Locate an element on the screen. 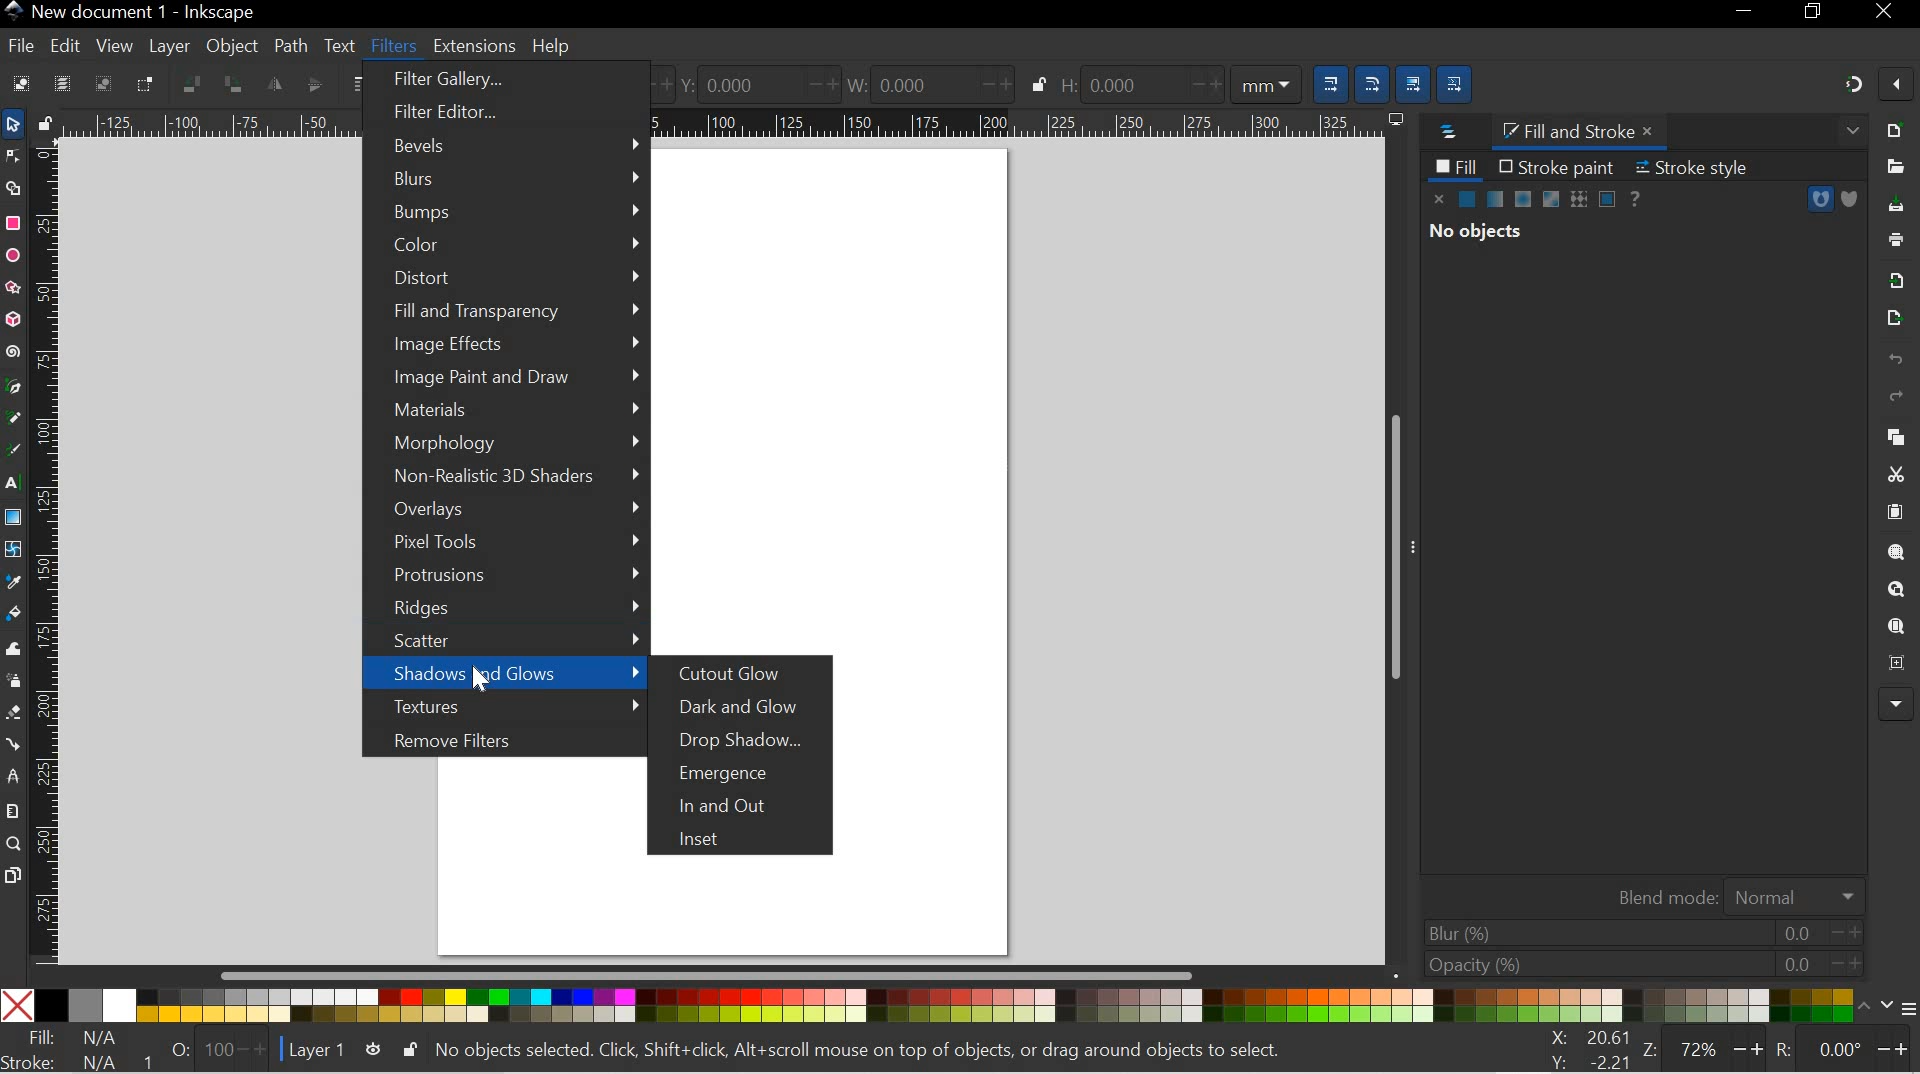 The width and height of the screenshot is (1920, 1074). COLOR is located at coordinates (936, 1007).